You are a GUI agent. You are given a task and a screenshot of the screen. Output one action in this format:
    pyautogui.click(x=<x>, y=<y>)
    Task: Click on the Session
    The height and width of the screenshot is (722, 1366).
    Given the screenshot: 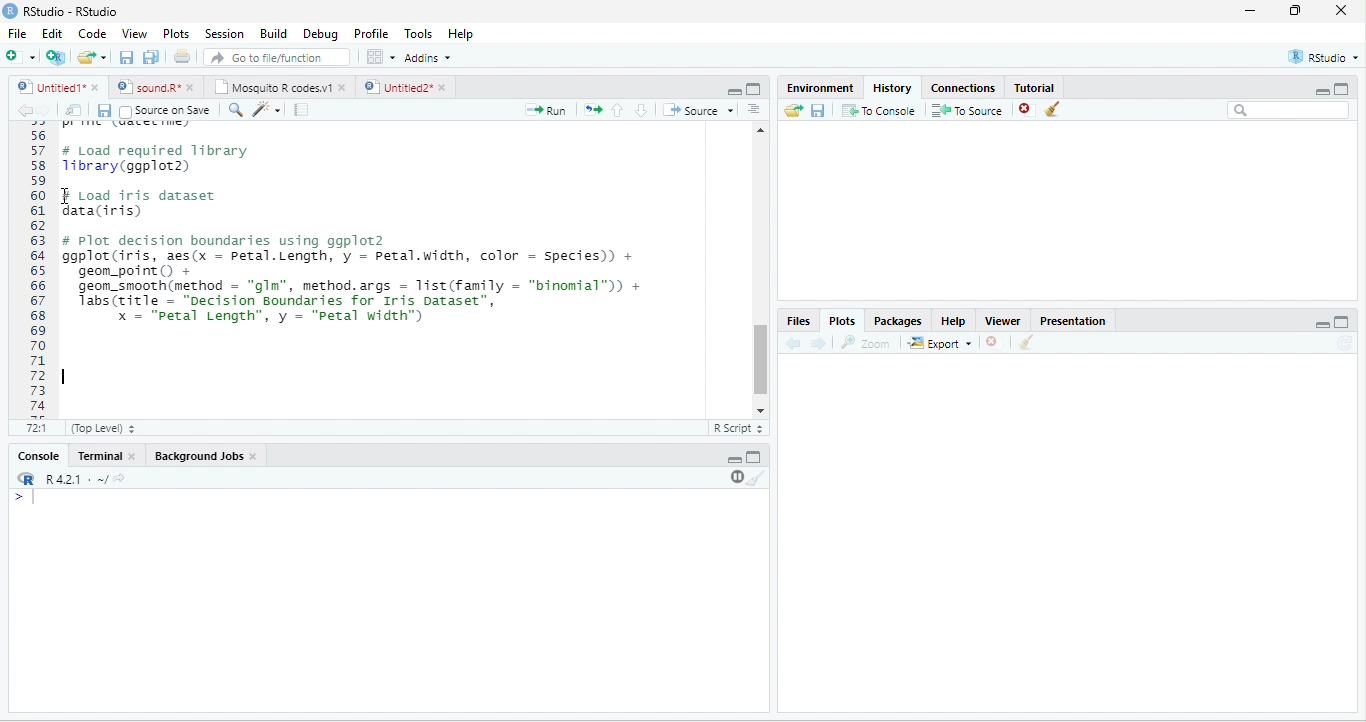 What is the action you would take?
    pyautogui.click(x=226, y=35)
    